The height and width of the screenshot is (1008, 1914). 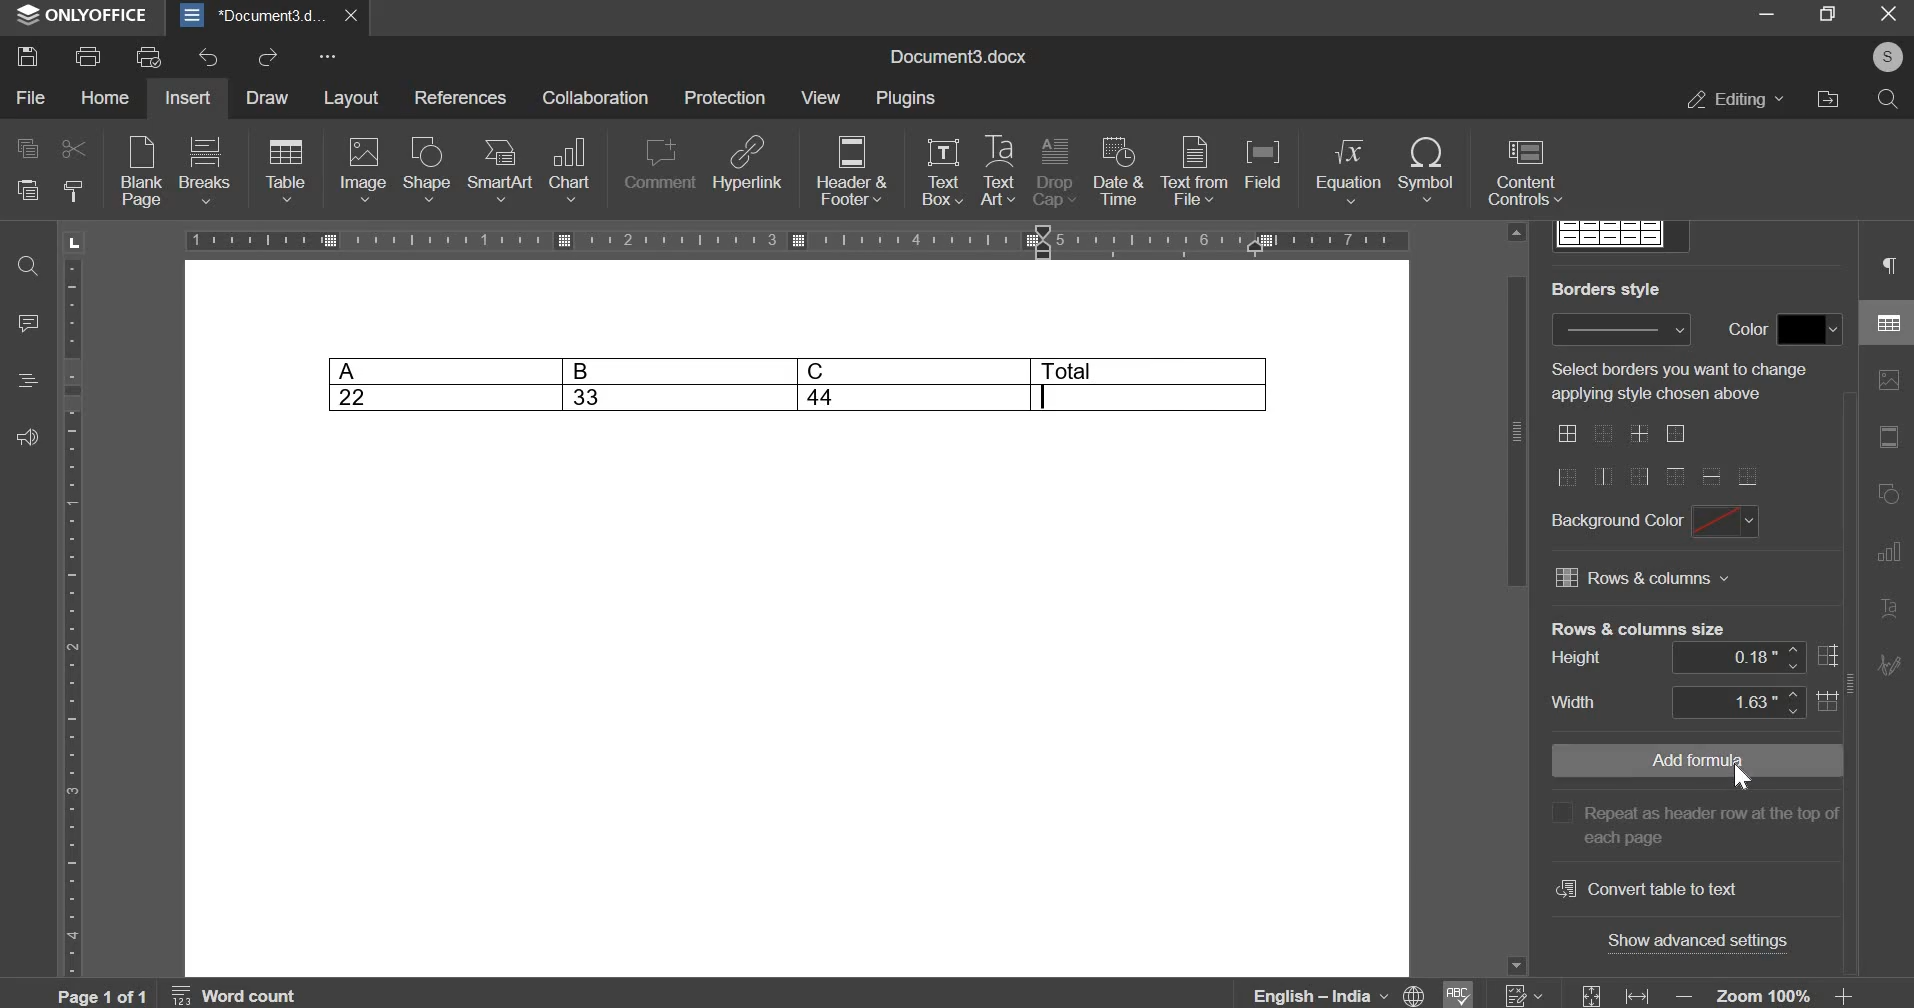 I want to click on *Document3.docx, so click(x=251, y=17).